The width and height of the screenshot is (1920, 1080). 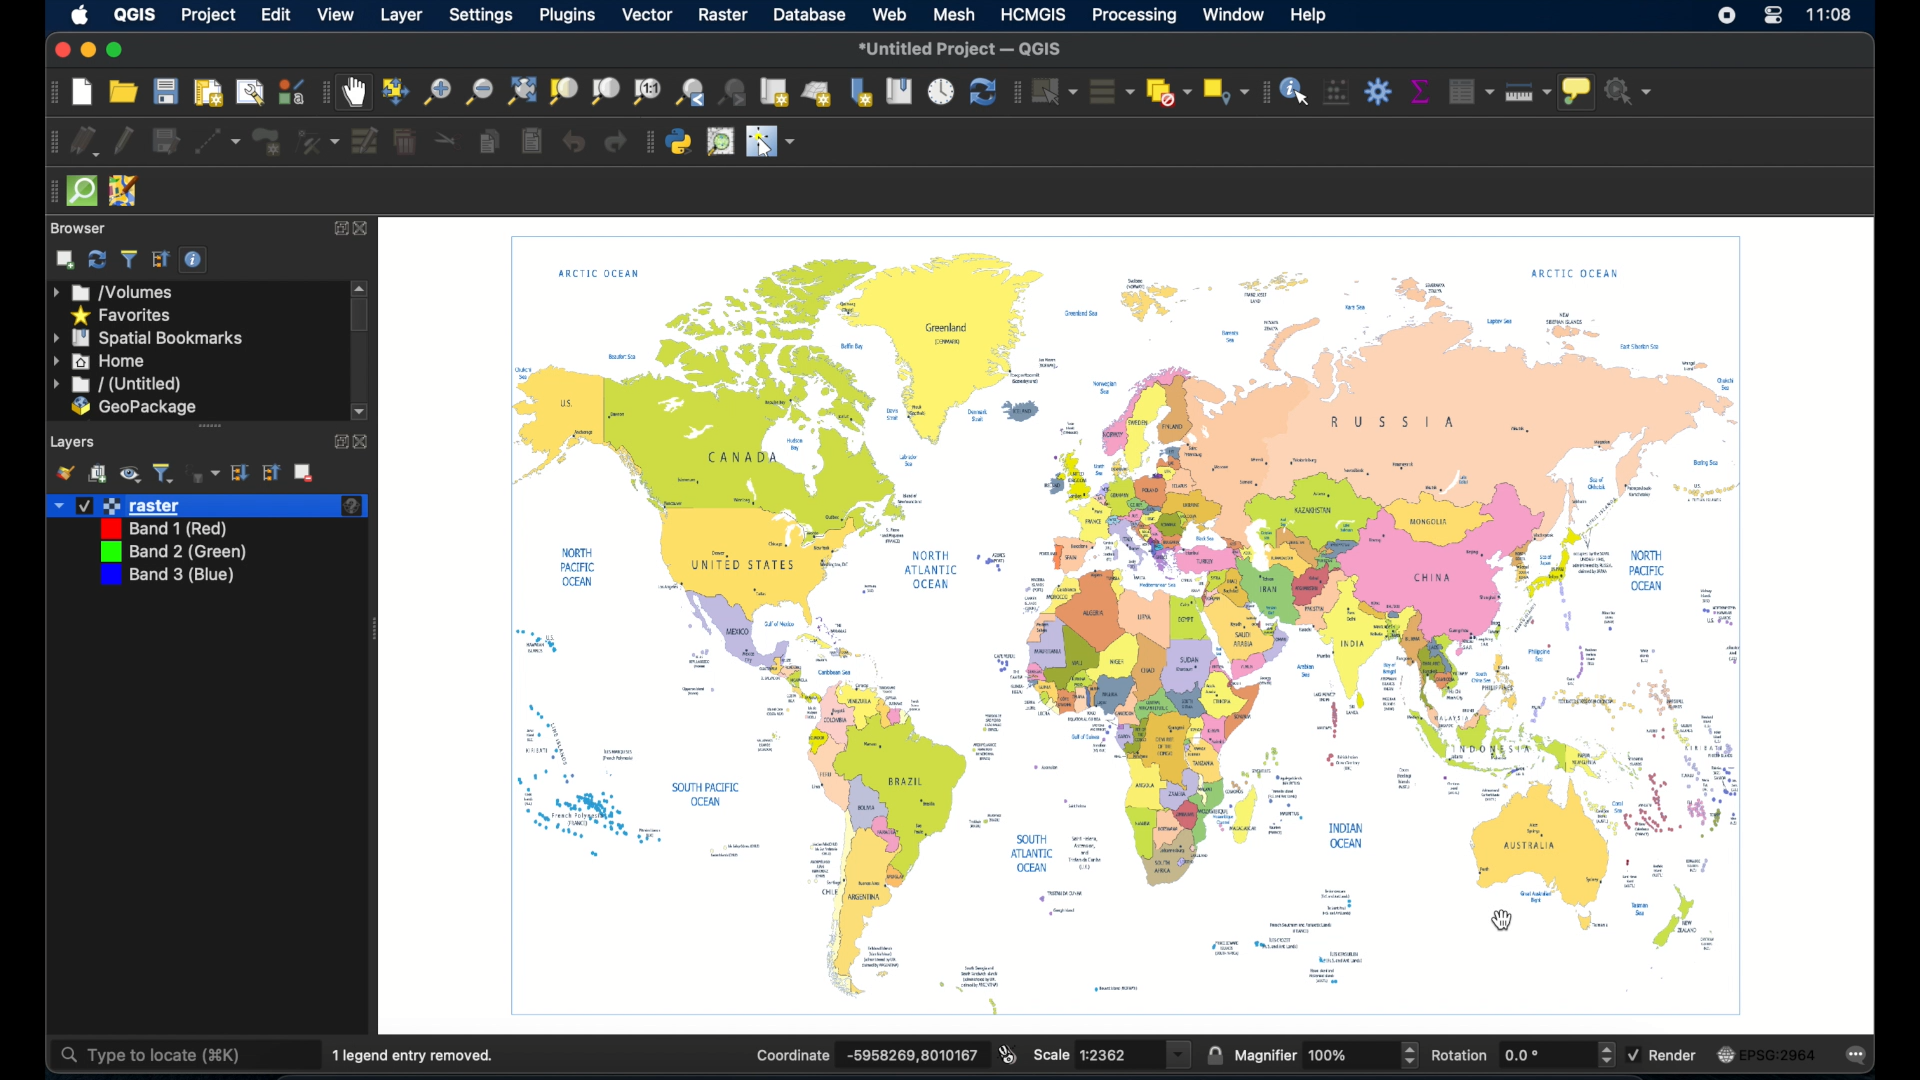 What do you see at coordinates (479, 91) in the screenshot?
I see `zoom out` at bounding box center [479, 91].